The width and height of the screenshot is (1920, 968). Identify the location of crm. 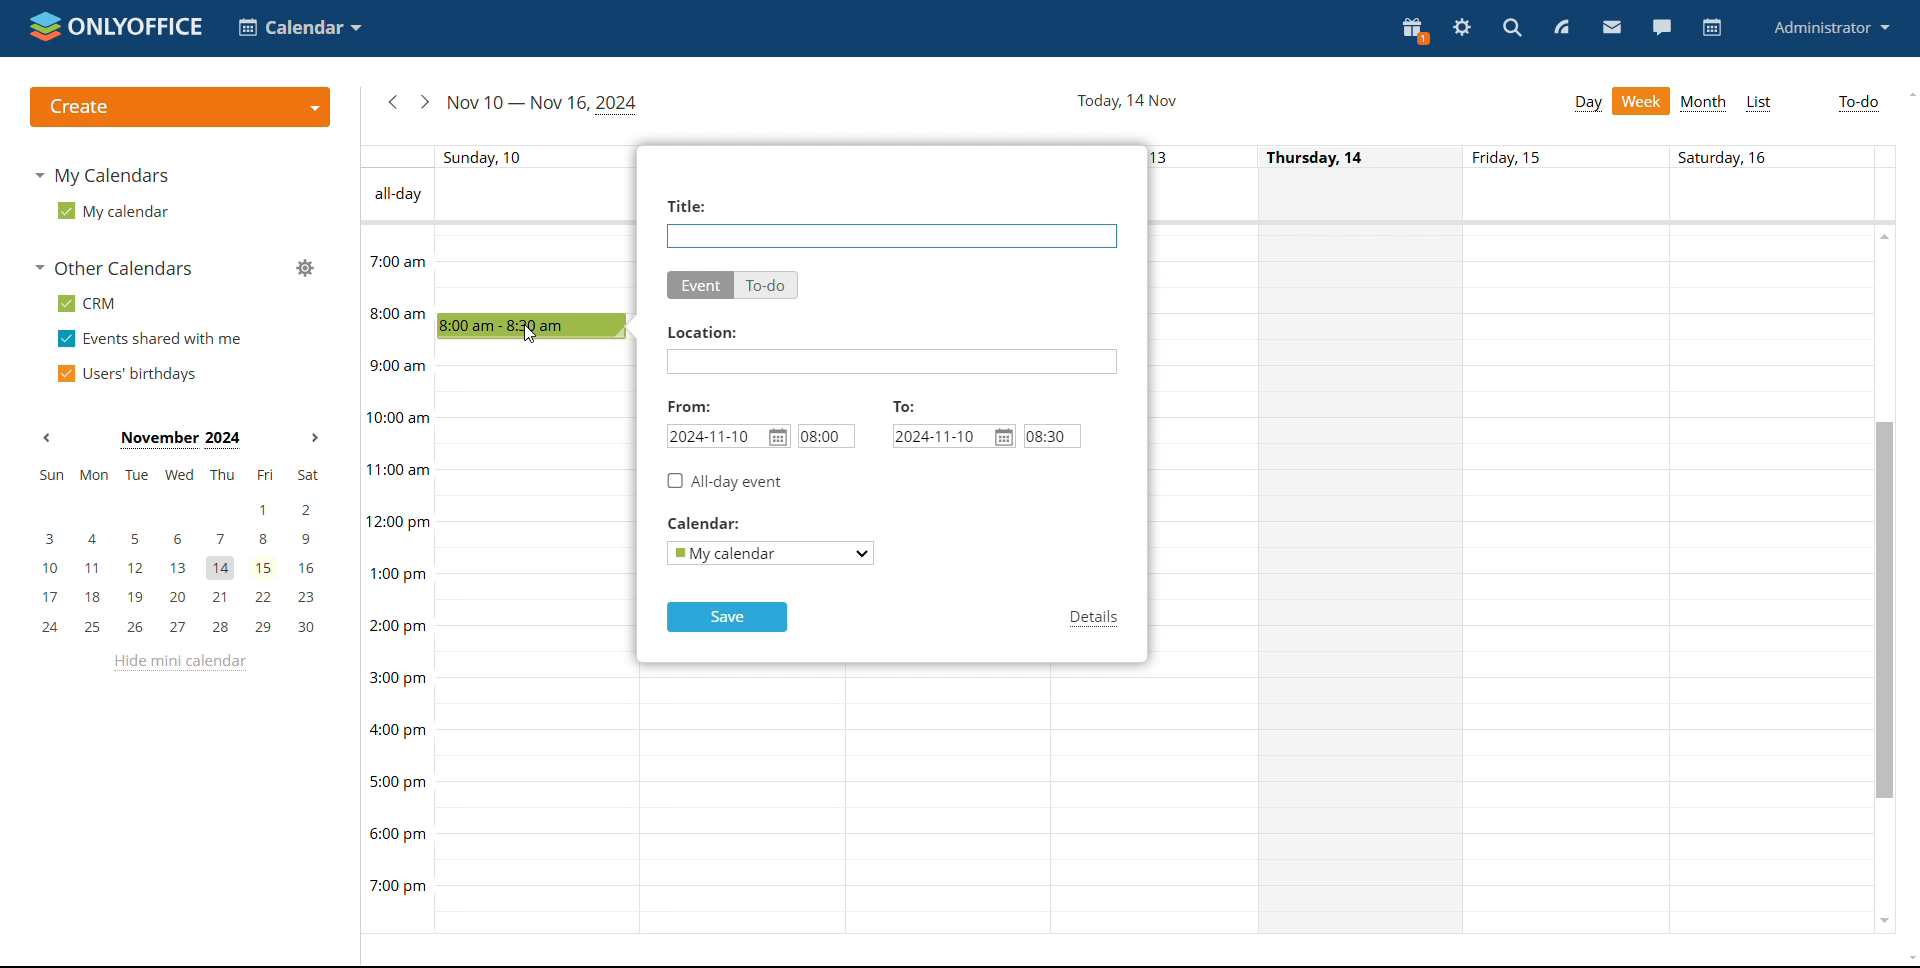
(83, 303).